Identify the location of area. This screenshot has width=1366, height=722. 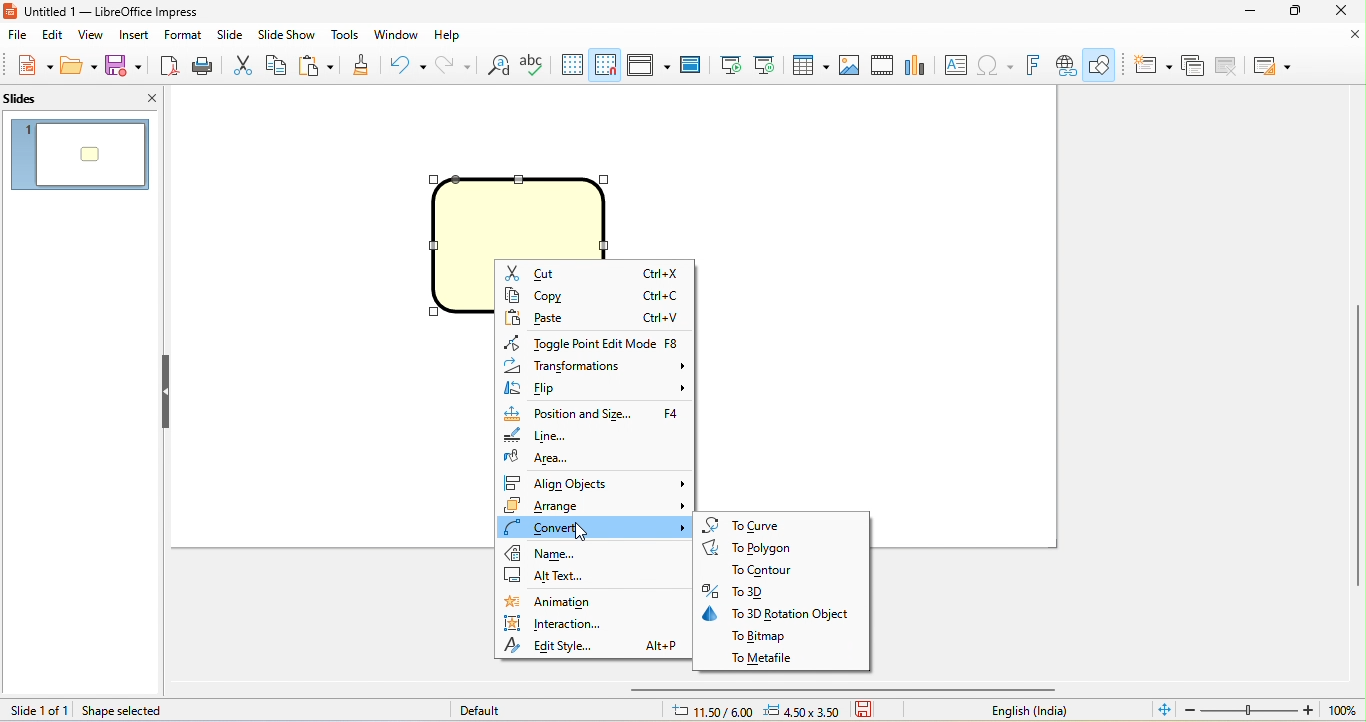
(537, 461).